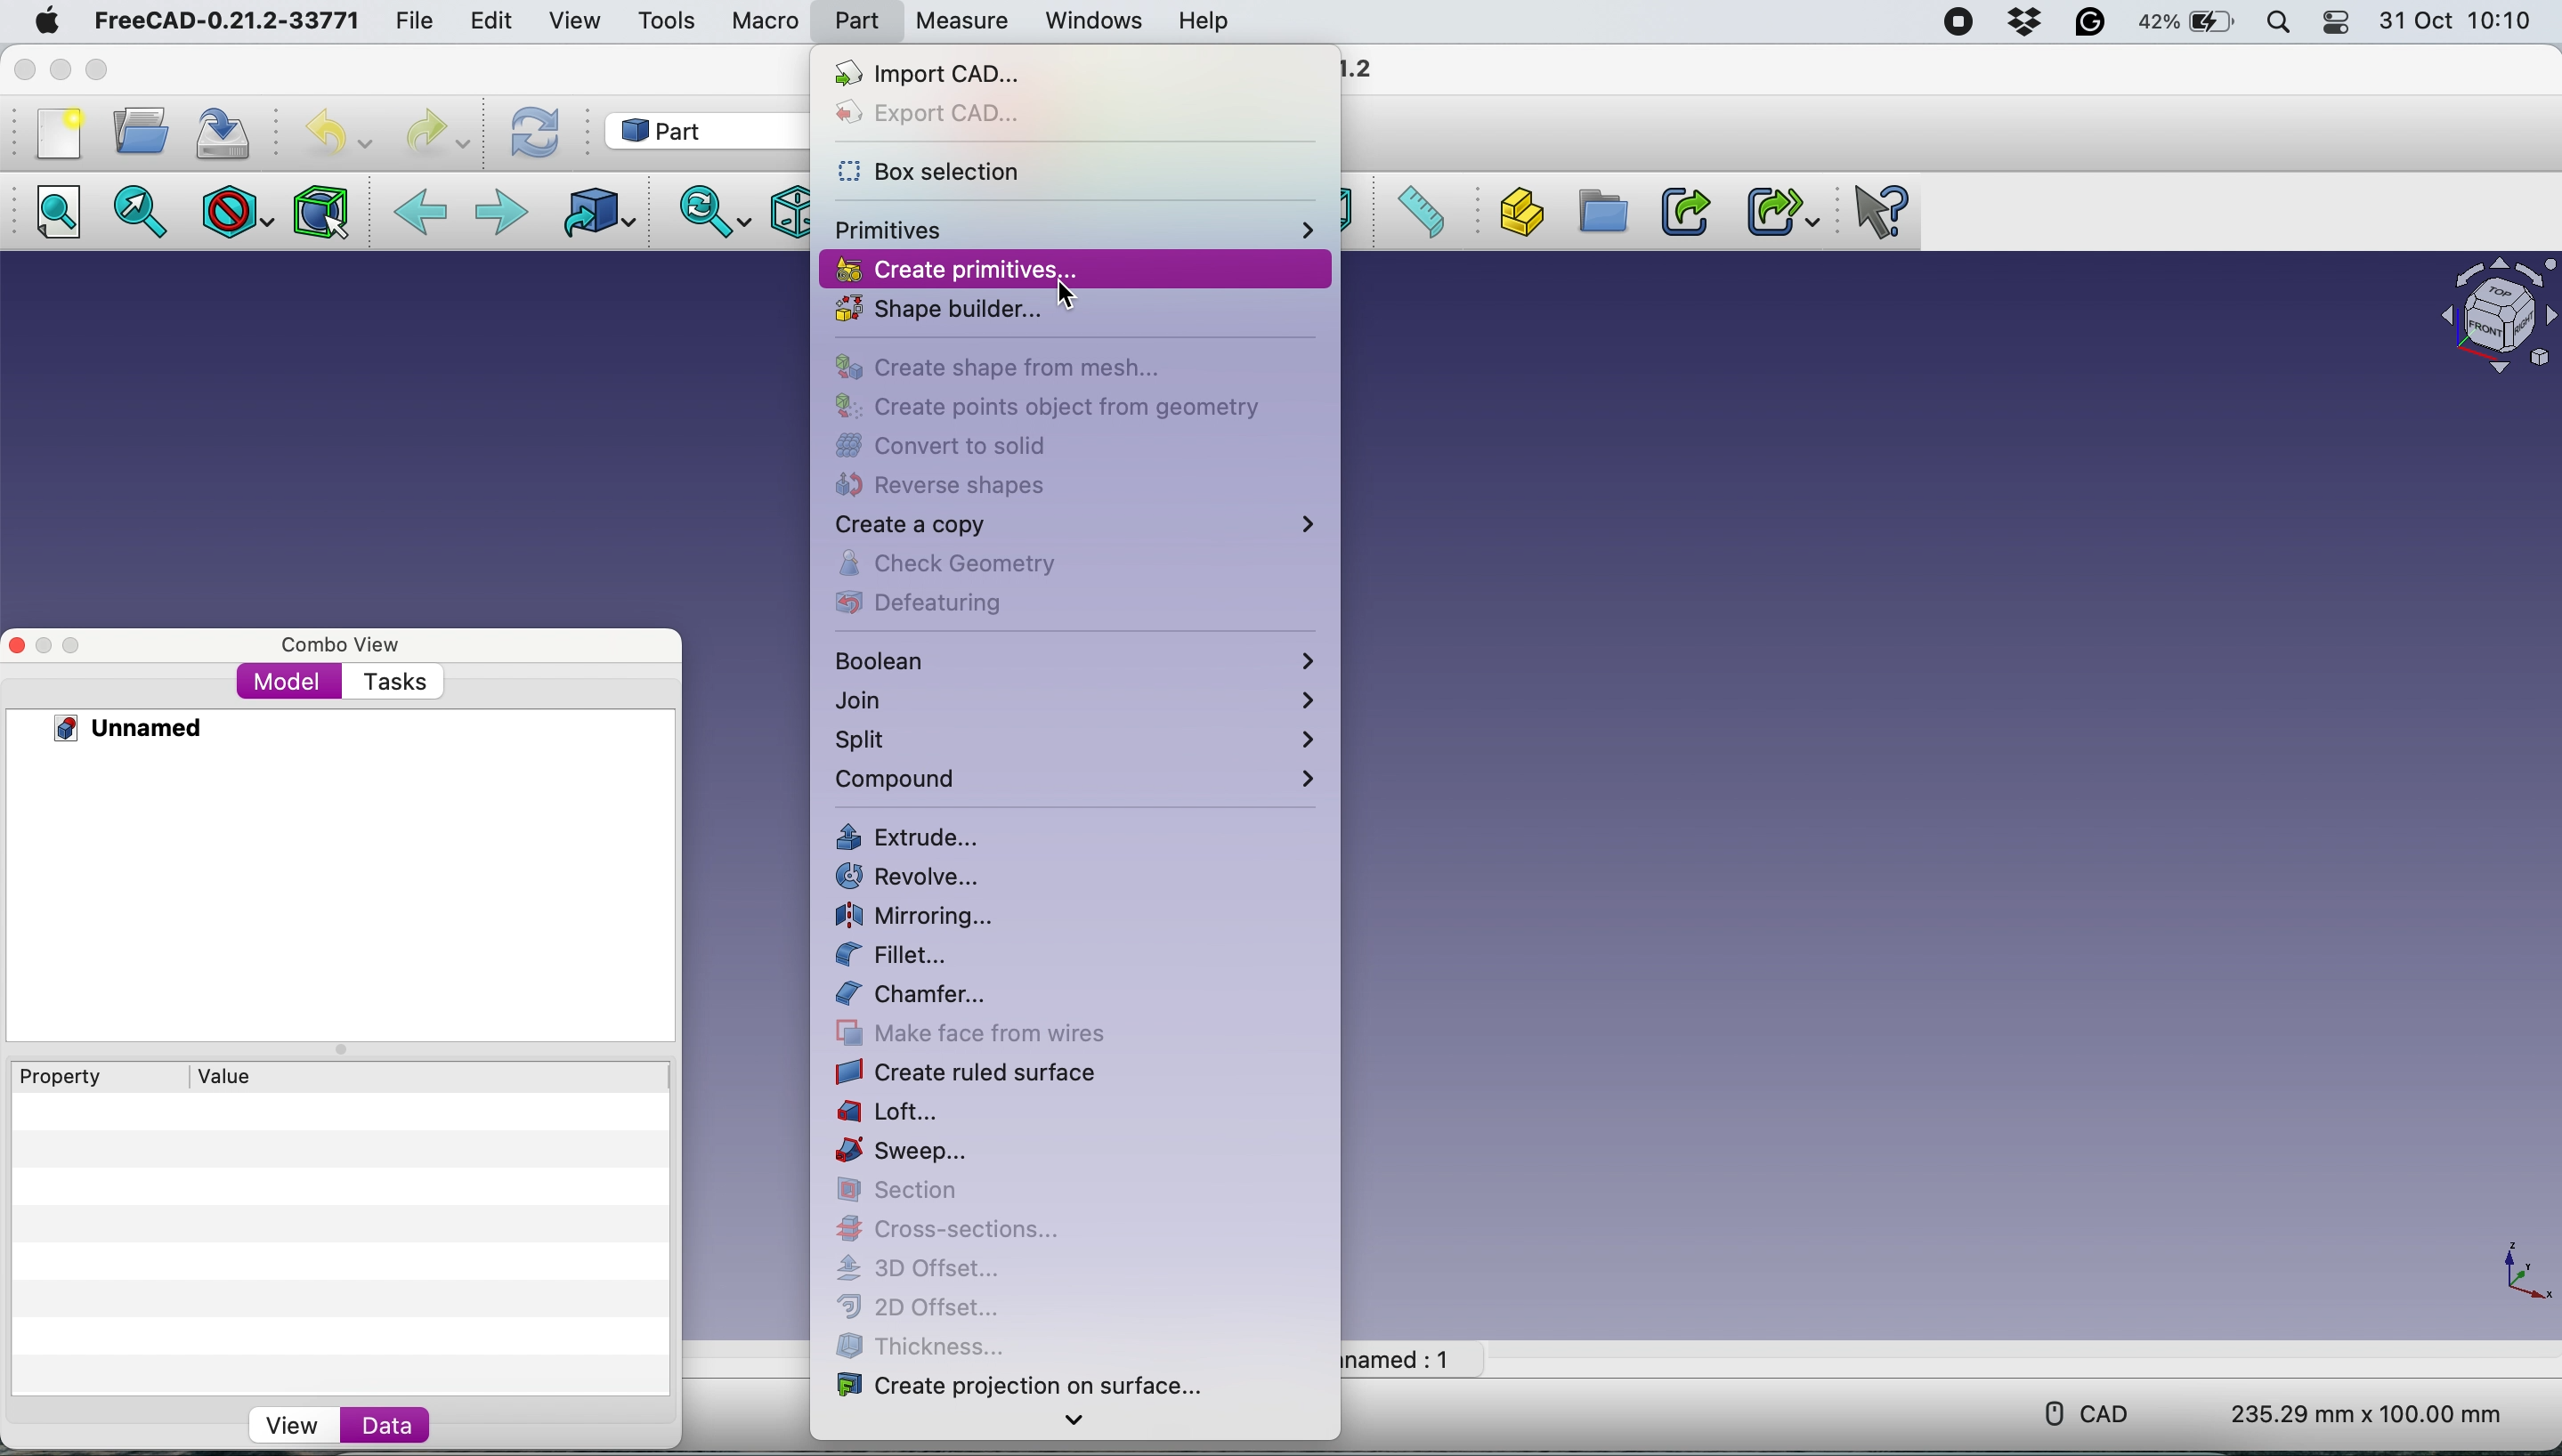 Image resolution: width=2562 pixels, height=1456 pixels. Describe the element at coordinates (907, 1152) in the screenshot. I see `sweep` at that location.